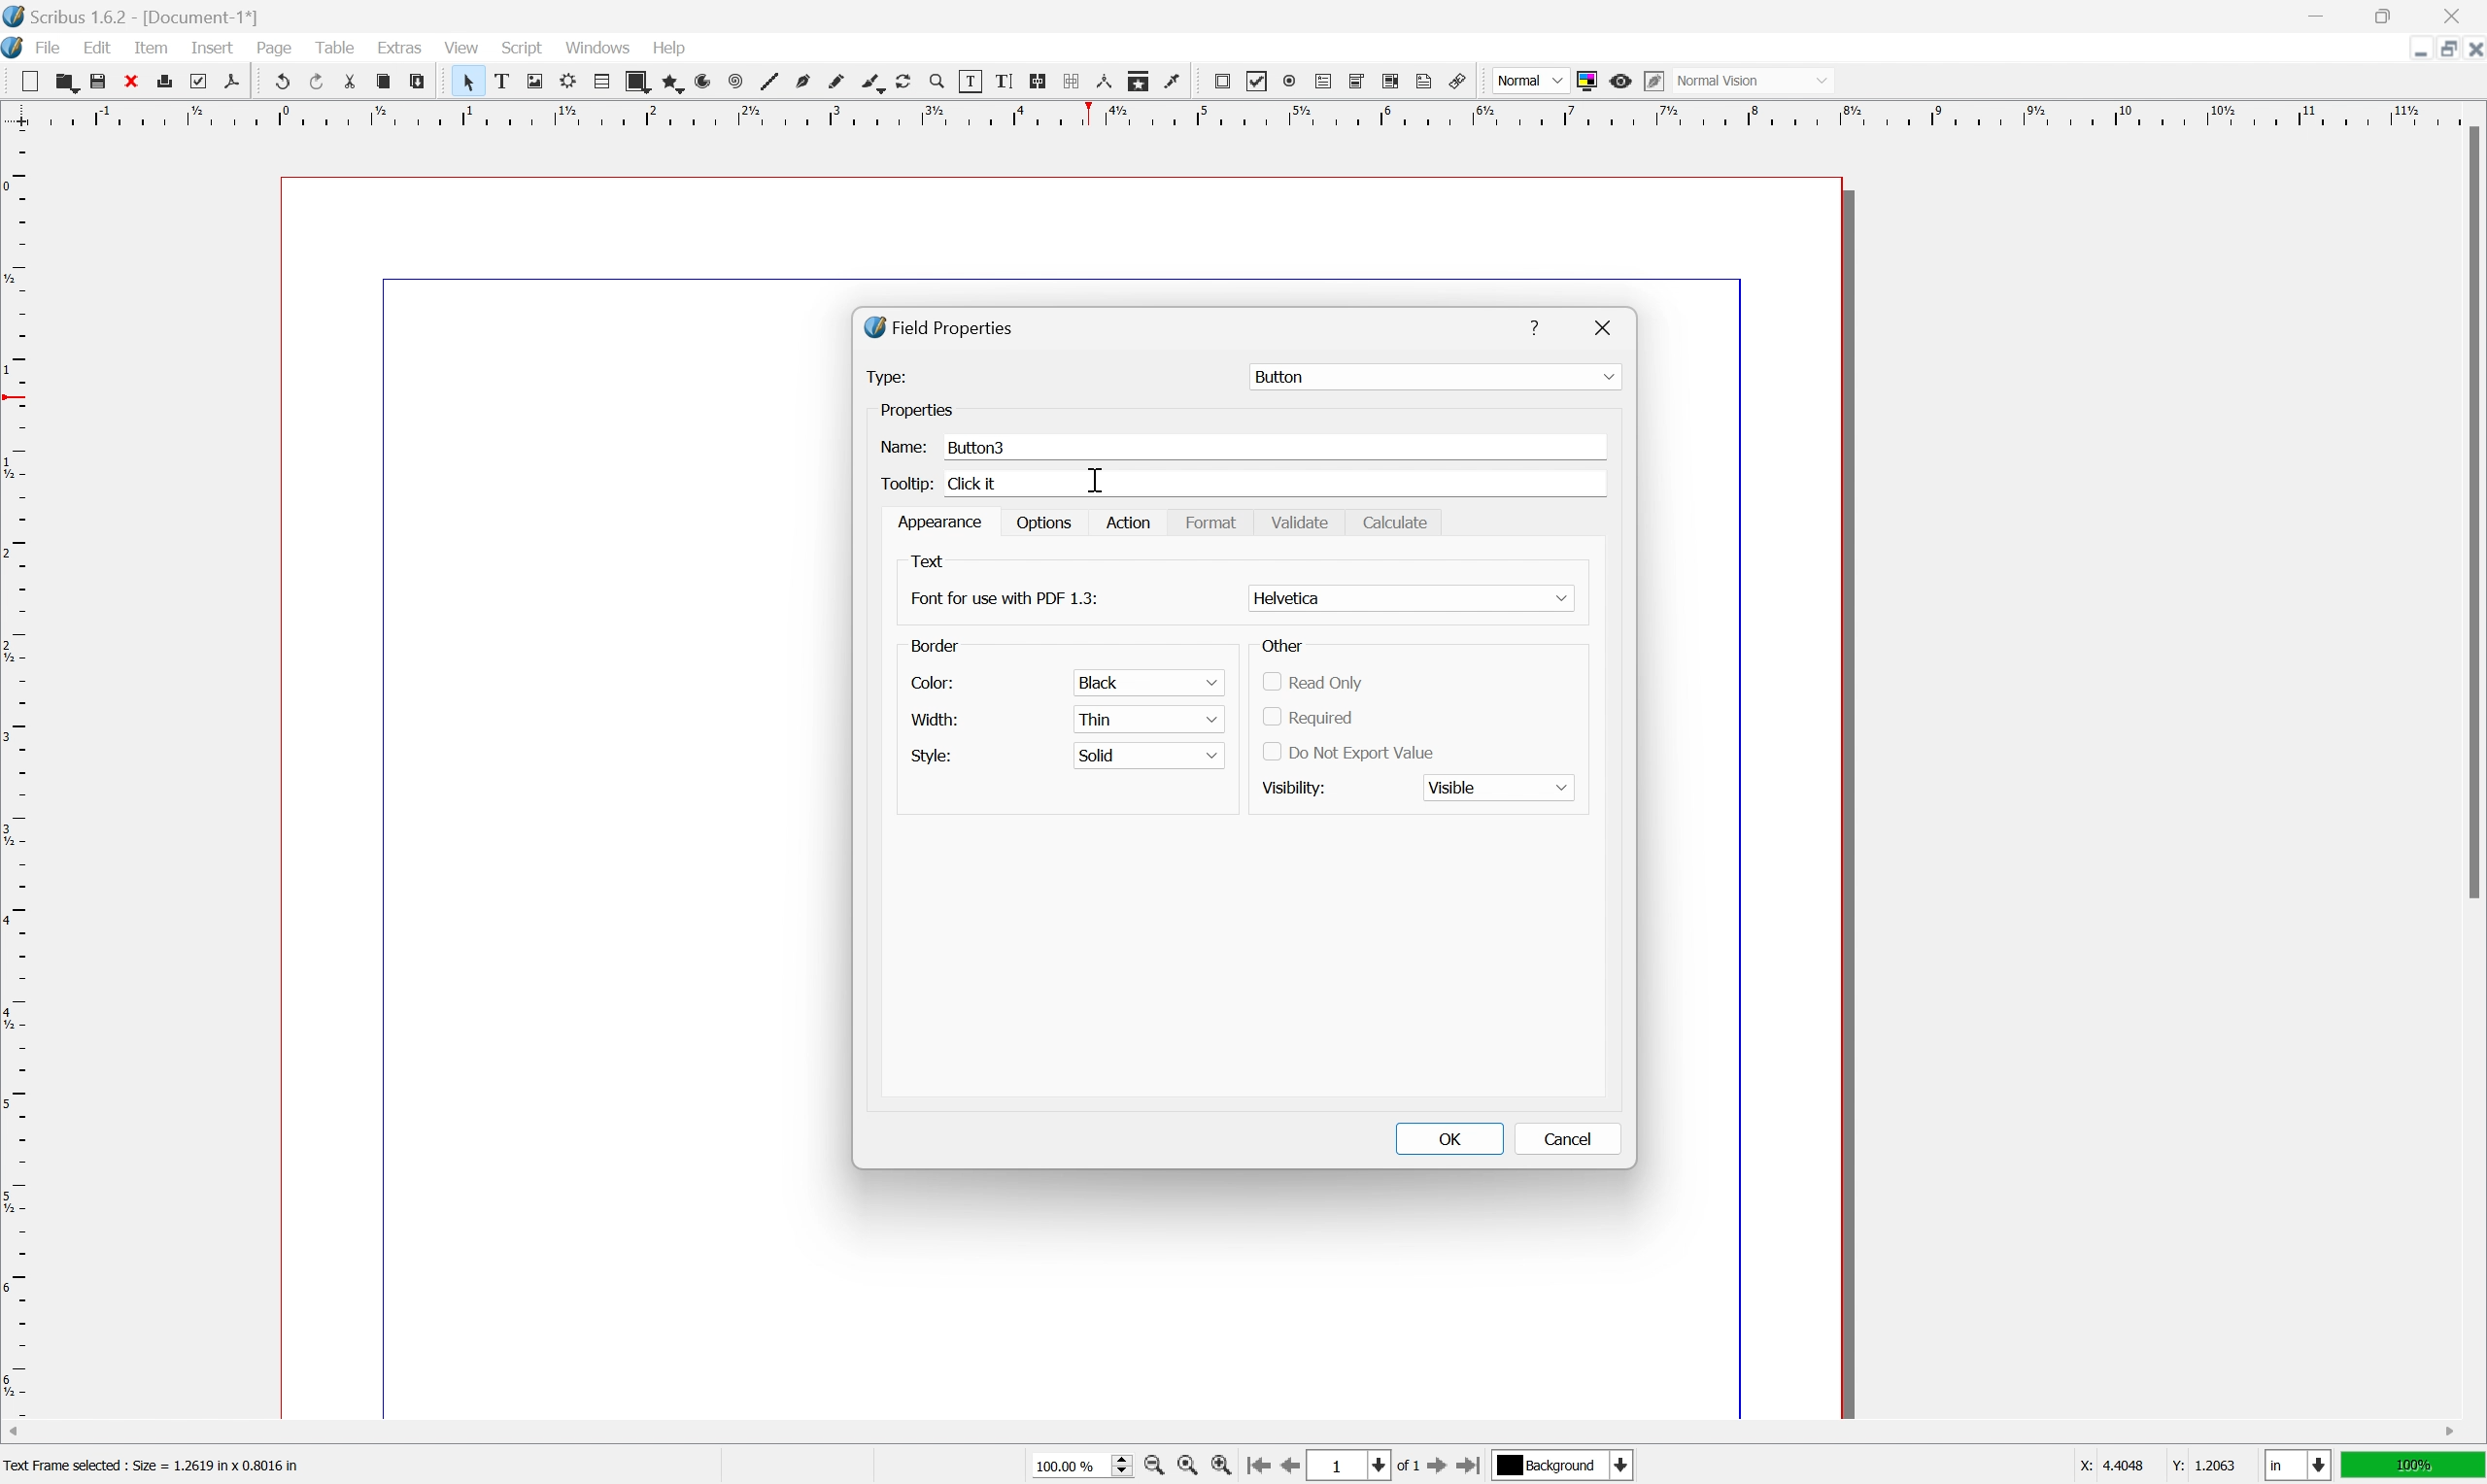 The image size is (2487, 1484). I want to click on pdf radio button, so click(1290, 81).